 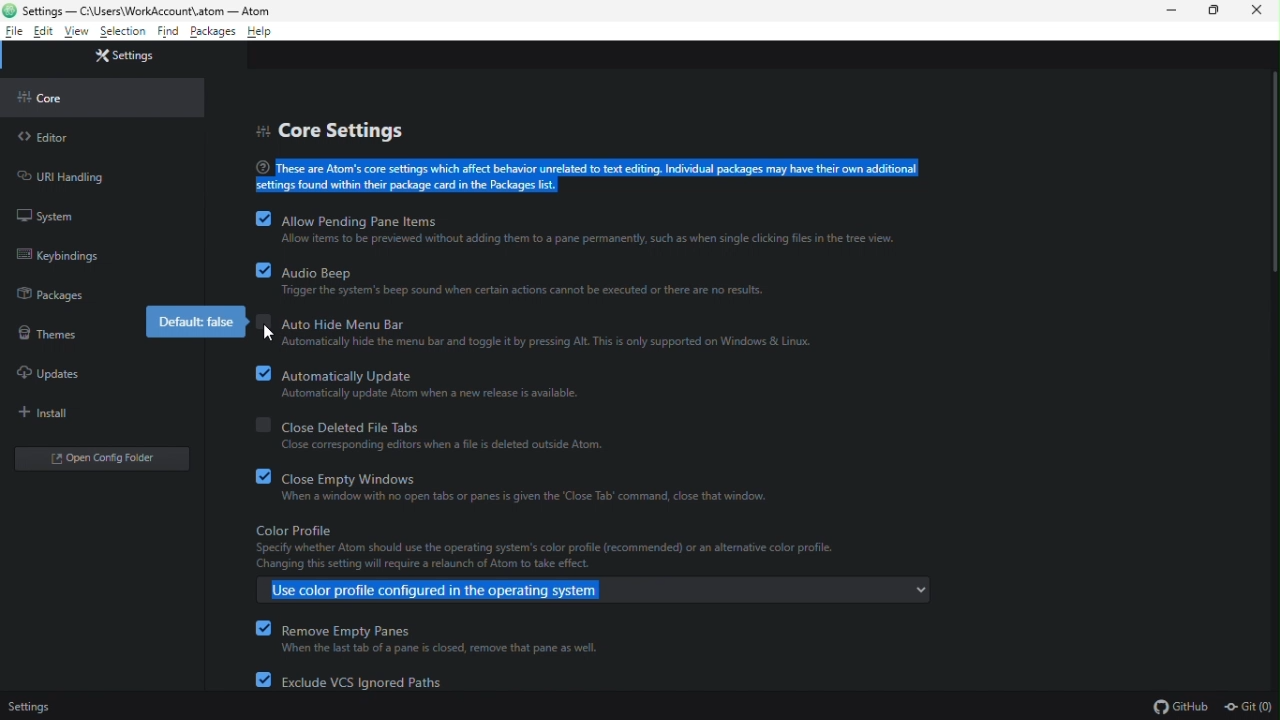 What do you see at coordinates (80, 177) in the screenshot?
I see `URL handling` at bounding box center [80, 177].